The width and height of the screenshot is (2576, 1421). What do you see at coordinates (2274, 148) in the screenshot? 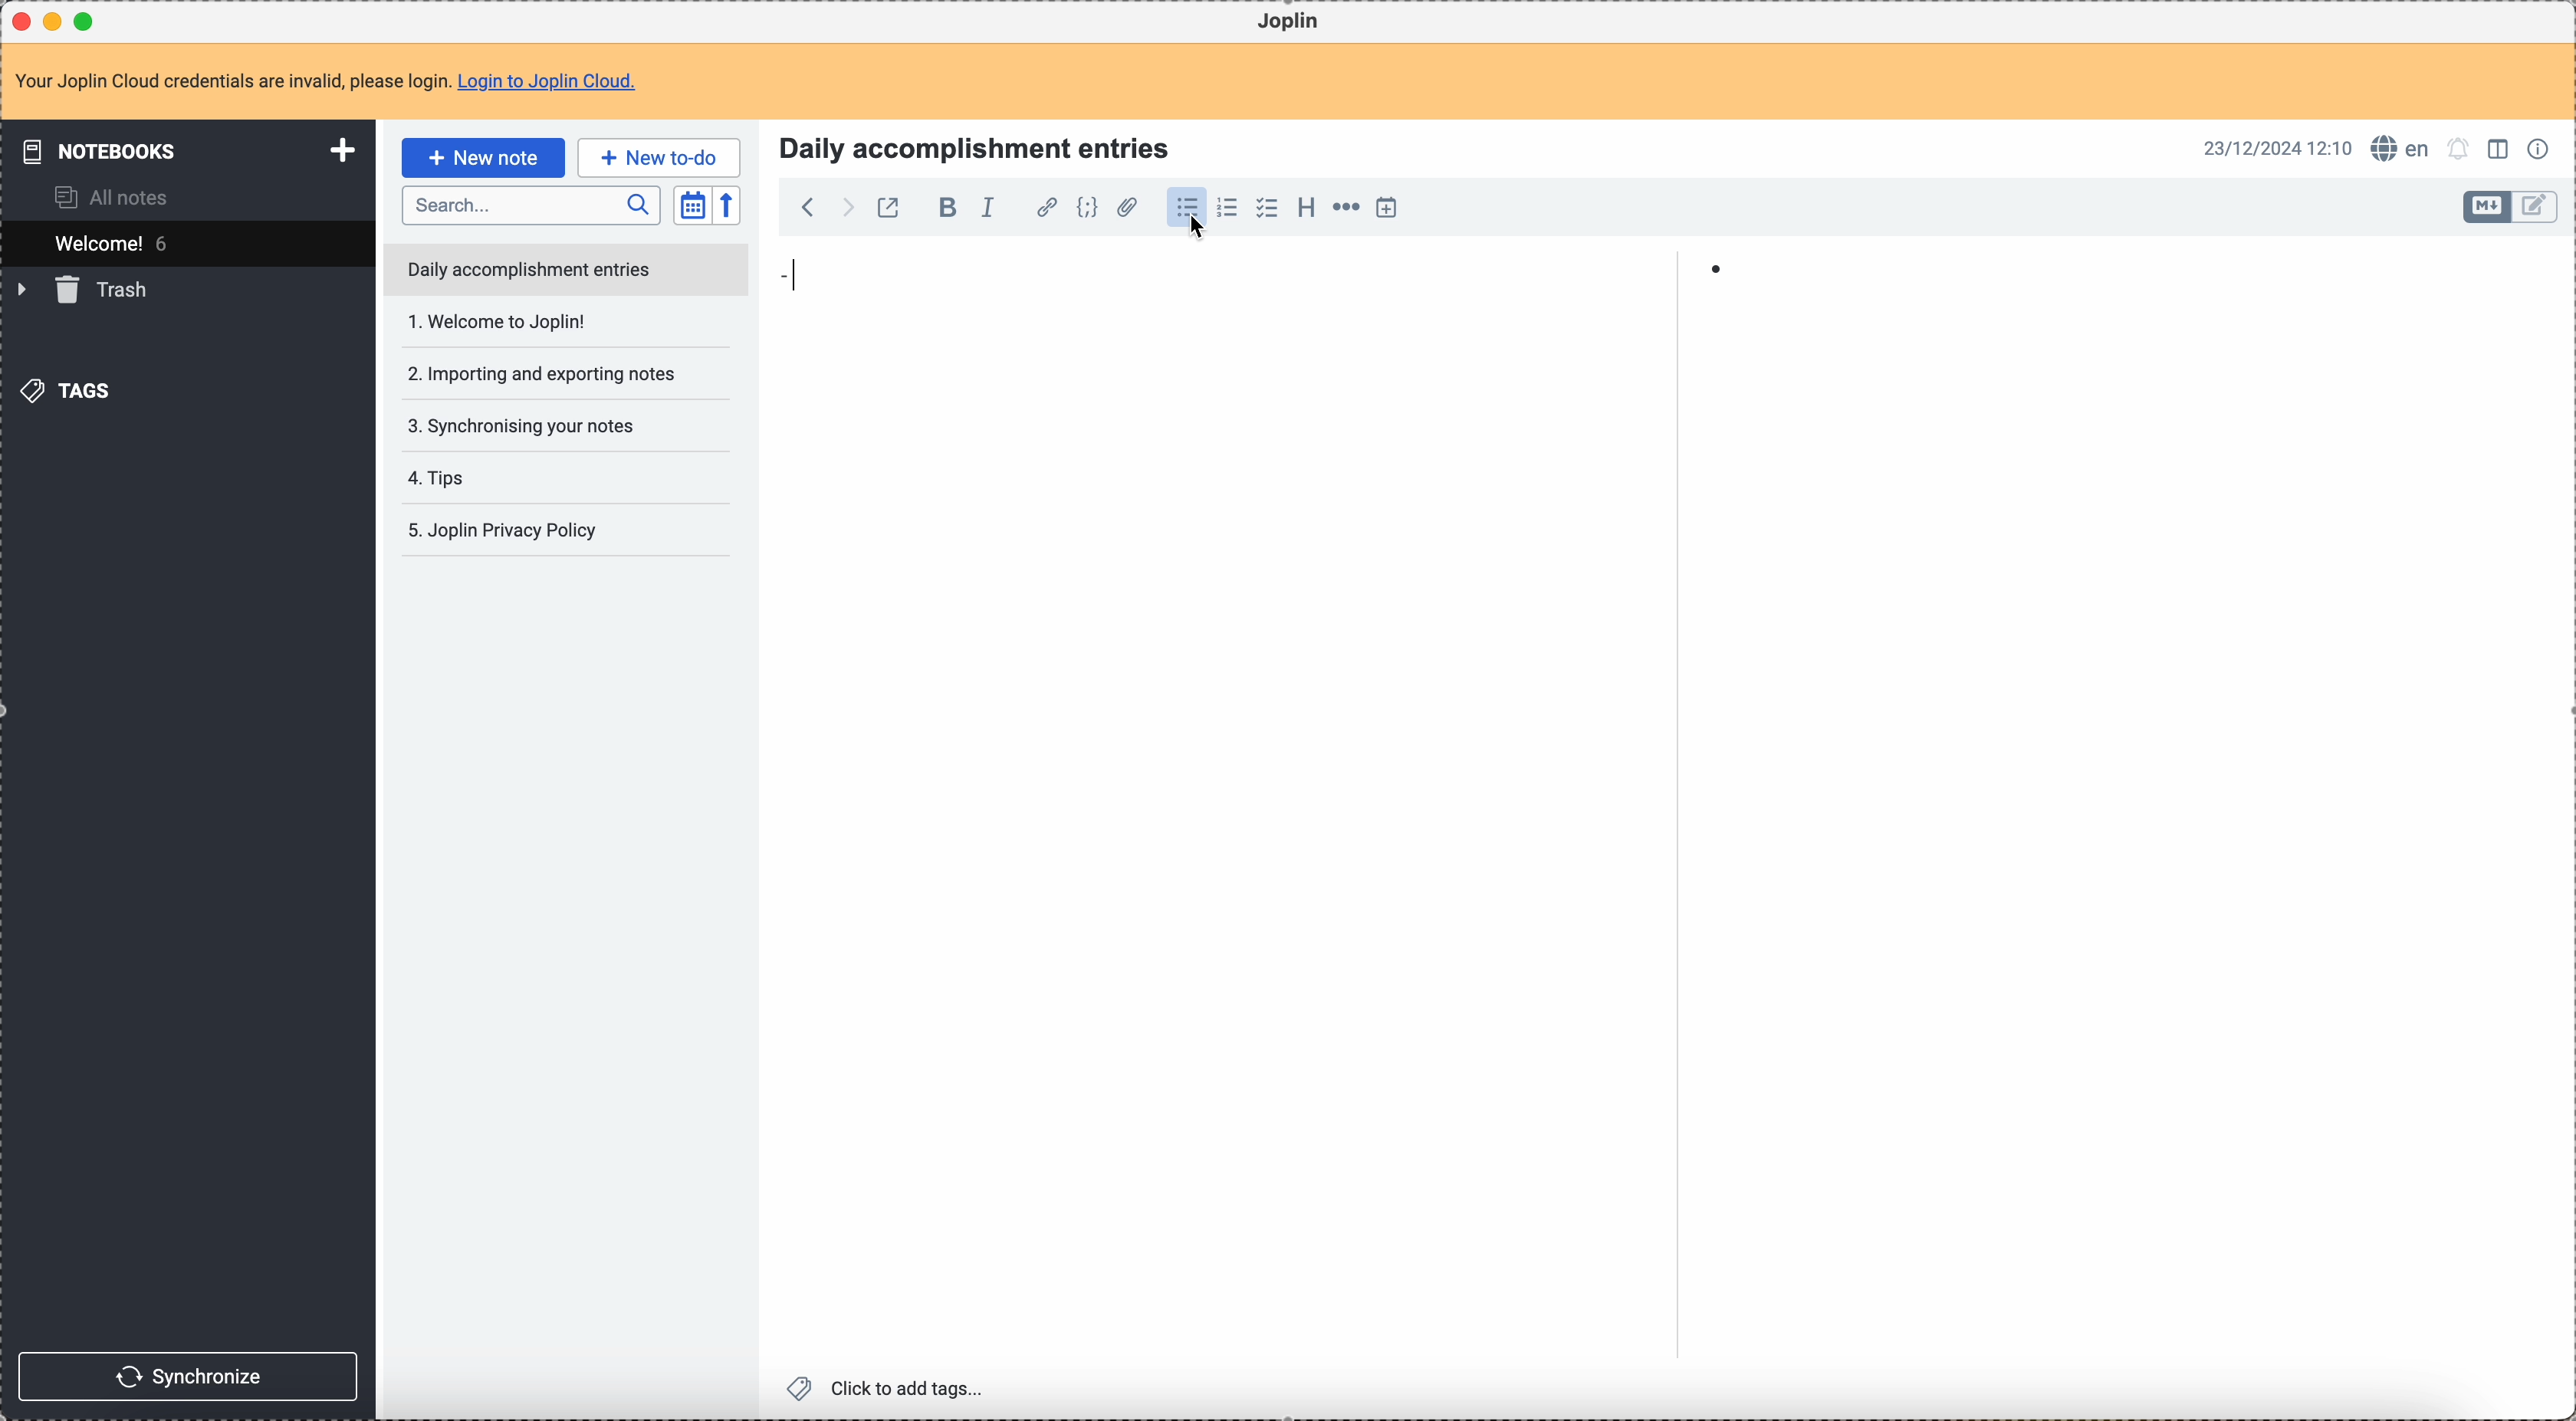
I see `date and hour` at bounding box center [2274, 148].